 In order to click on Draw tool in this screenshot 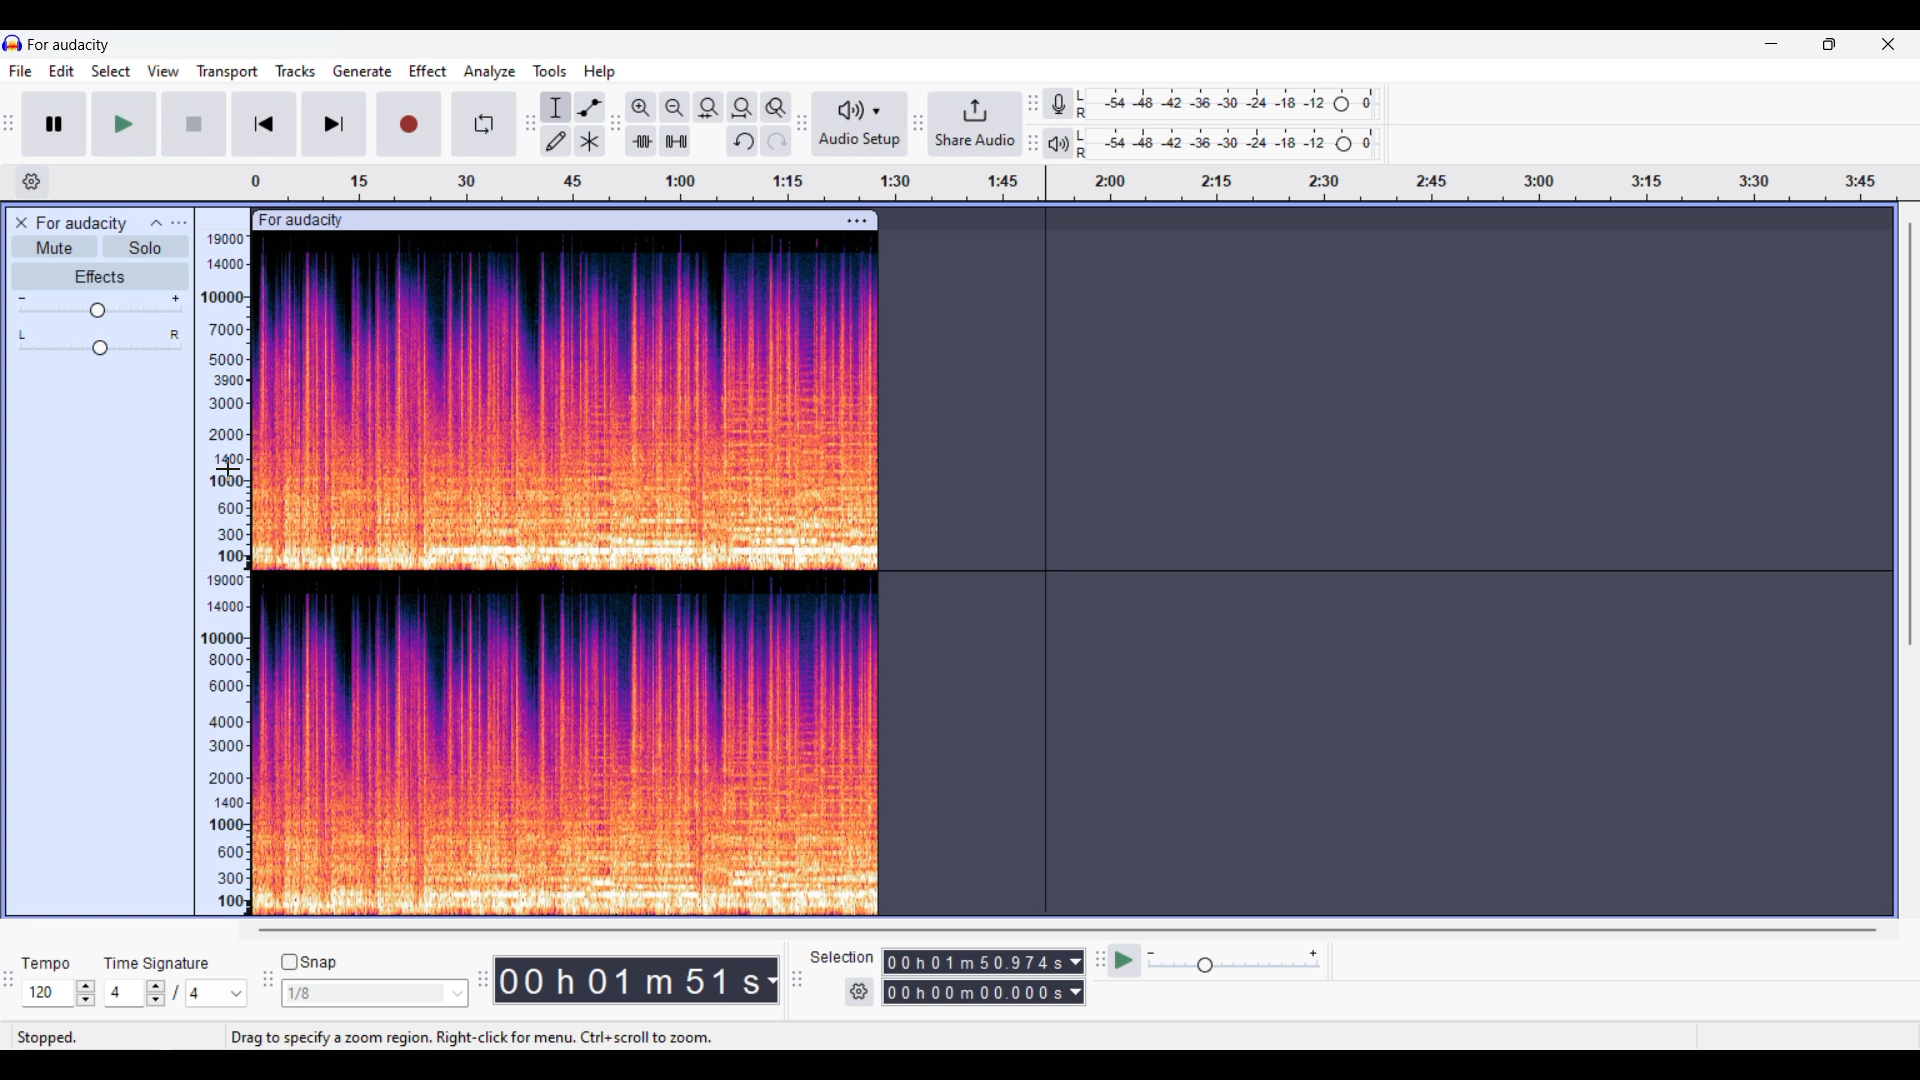, I will do `click(556, 141)`.